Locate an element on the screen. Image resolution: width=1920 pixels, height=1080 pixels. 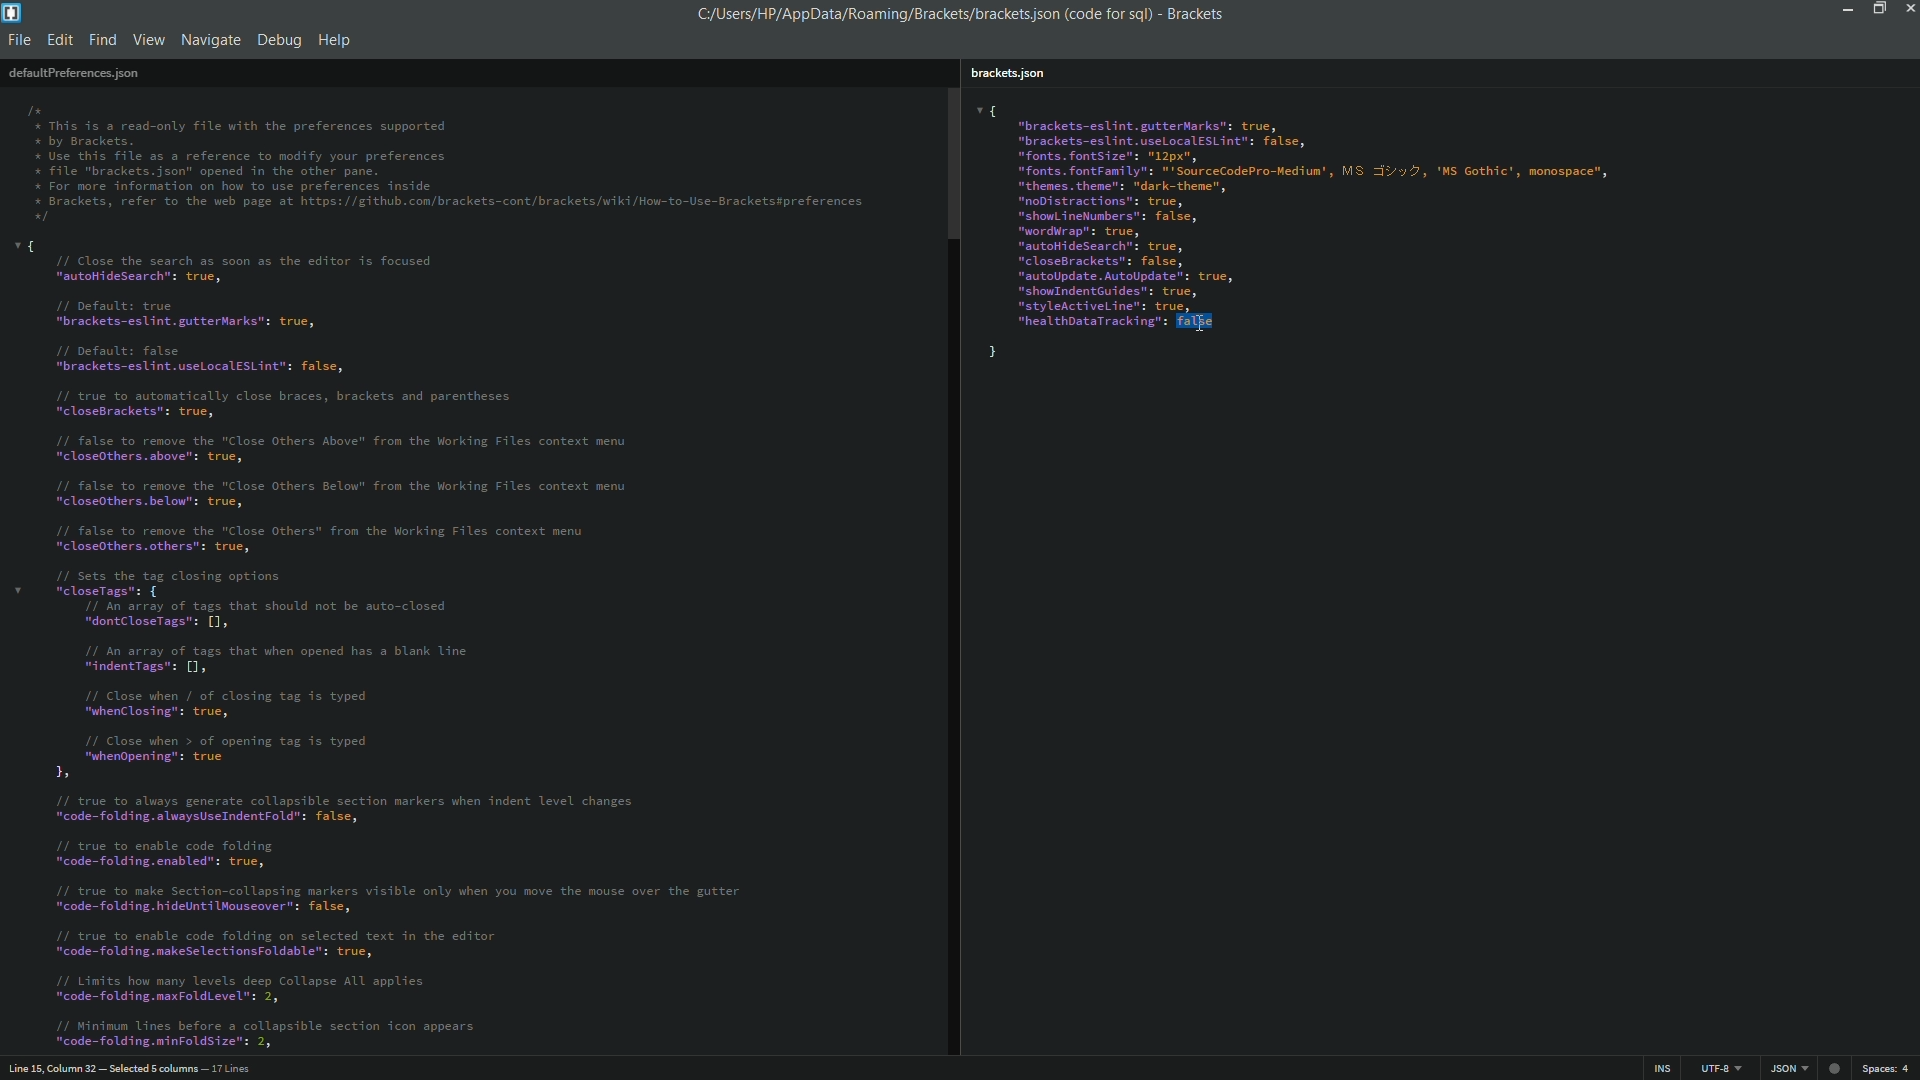
scroll bar is located at coordinates (952, 571).